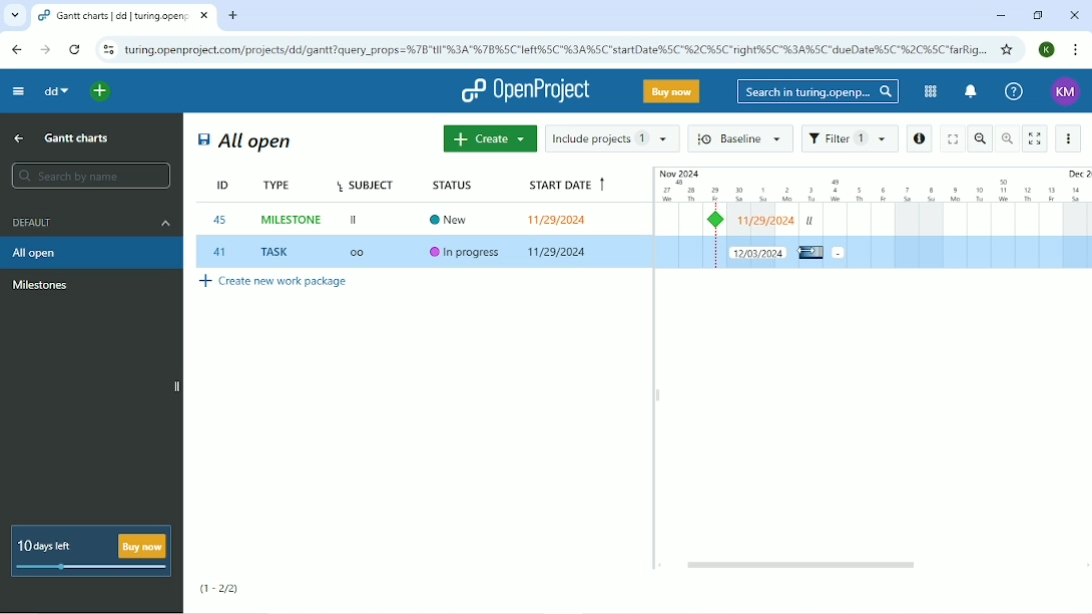  Describe the element at coordinates (466, 253) in the screenshot. I see `In progress` at that location.